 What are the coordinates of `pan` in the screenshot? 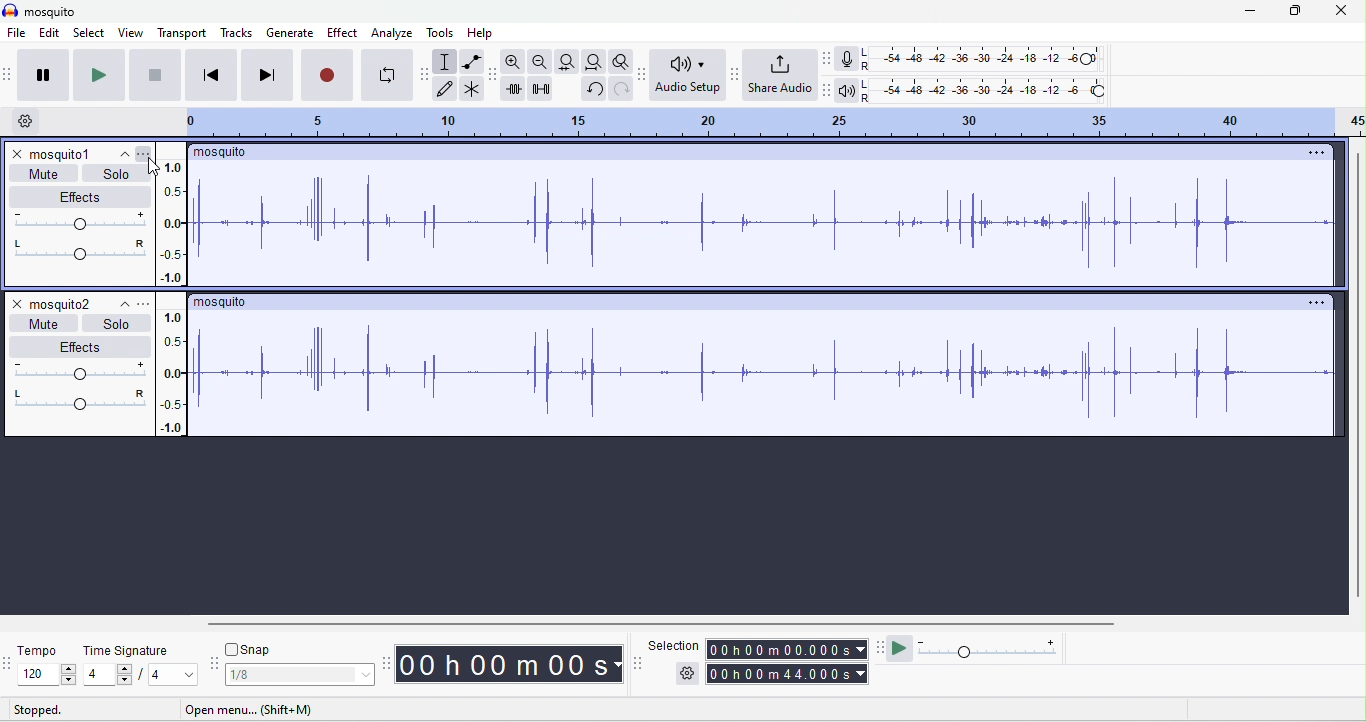 It's located at (77, 400).